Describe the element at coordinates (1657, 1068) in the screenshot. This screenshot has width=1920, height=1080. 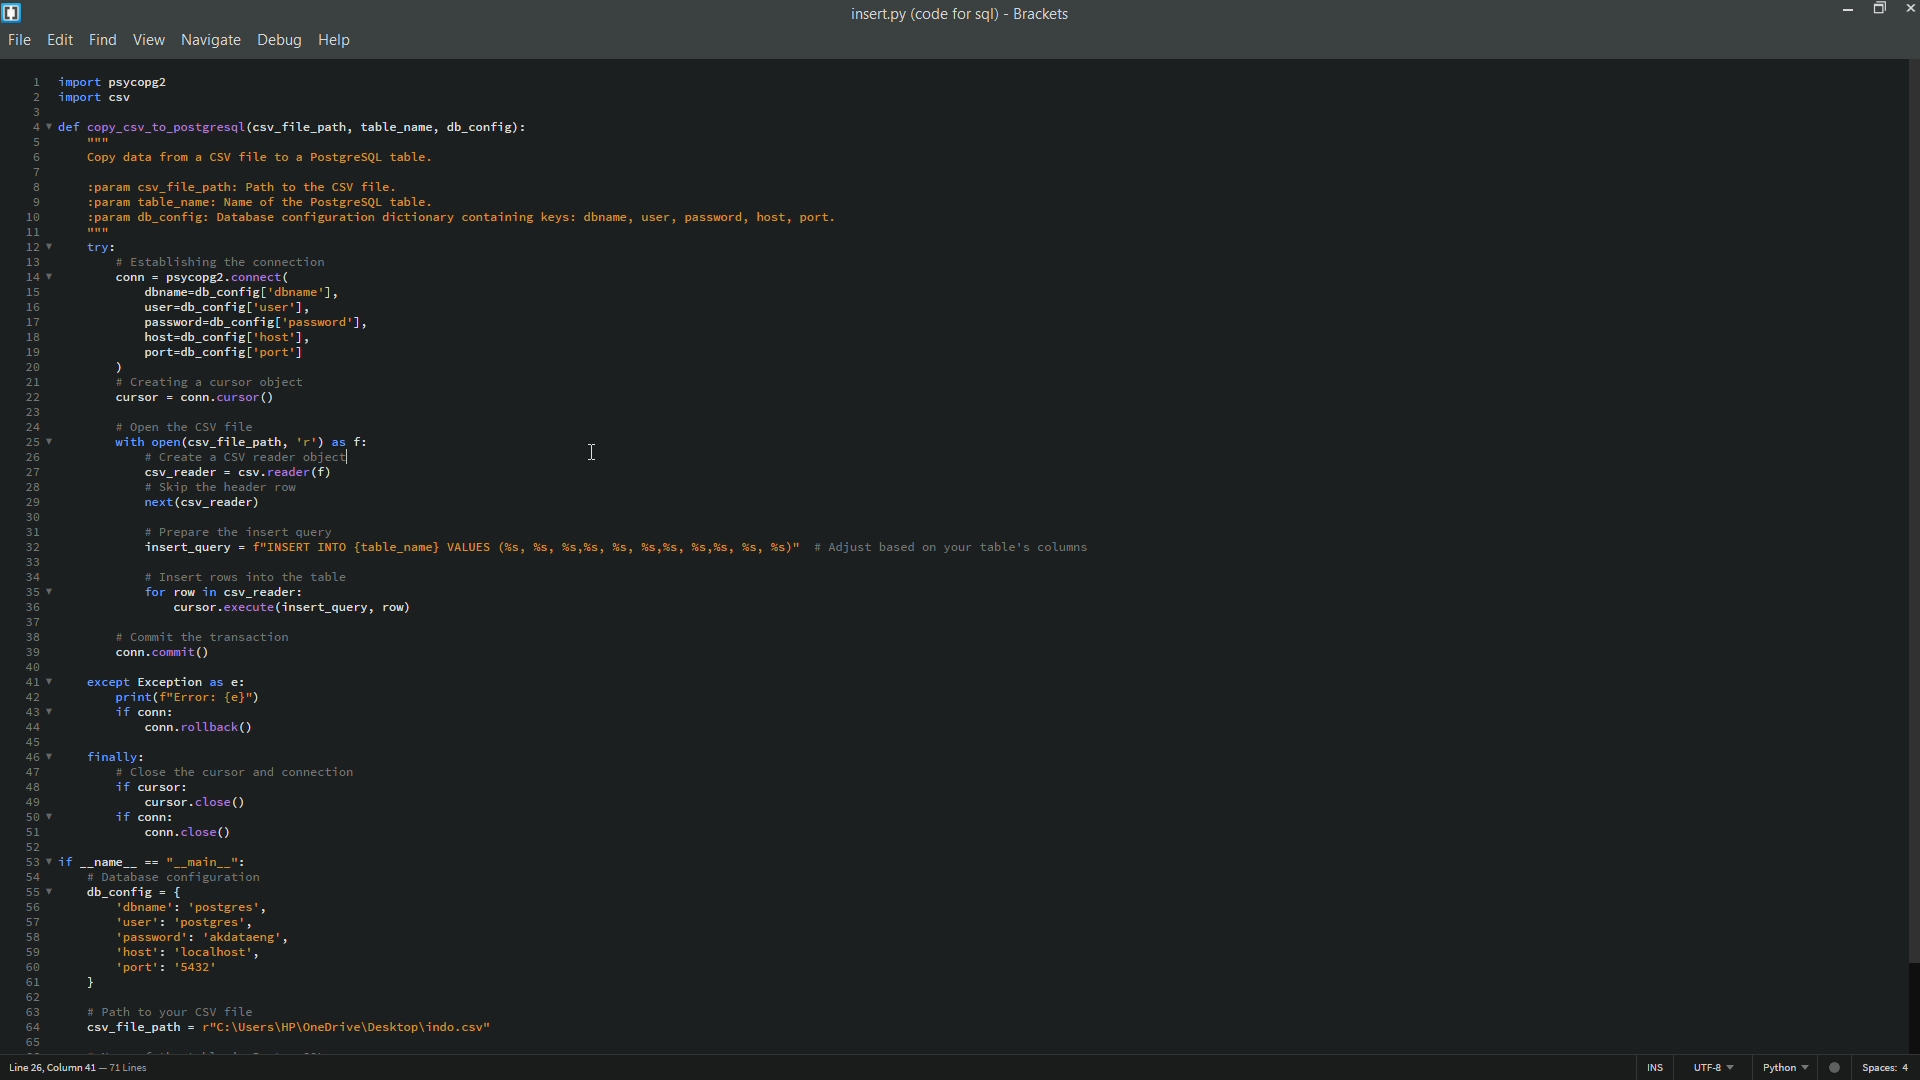
I see `ins` at that location.